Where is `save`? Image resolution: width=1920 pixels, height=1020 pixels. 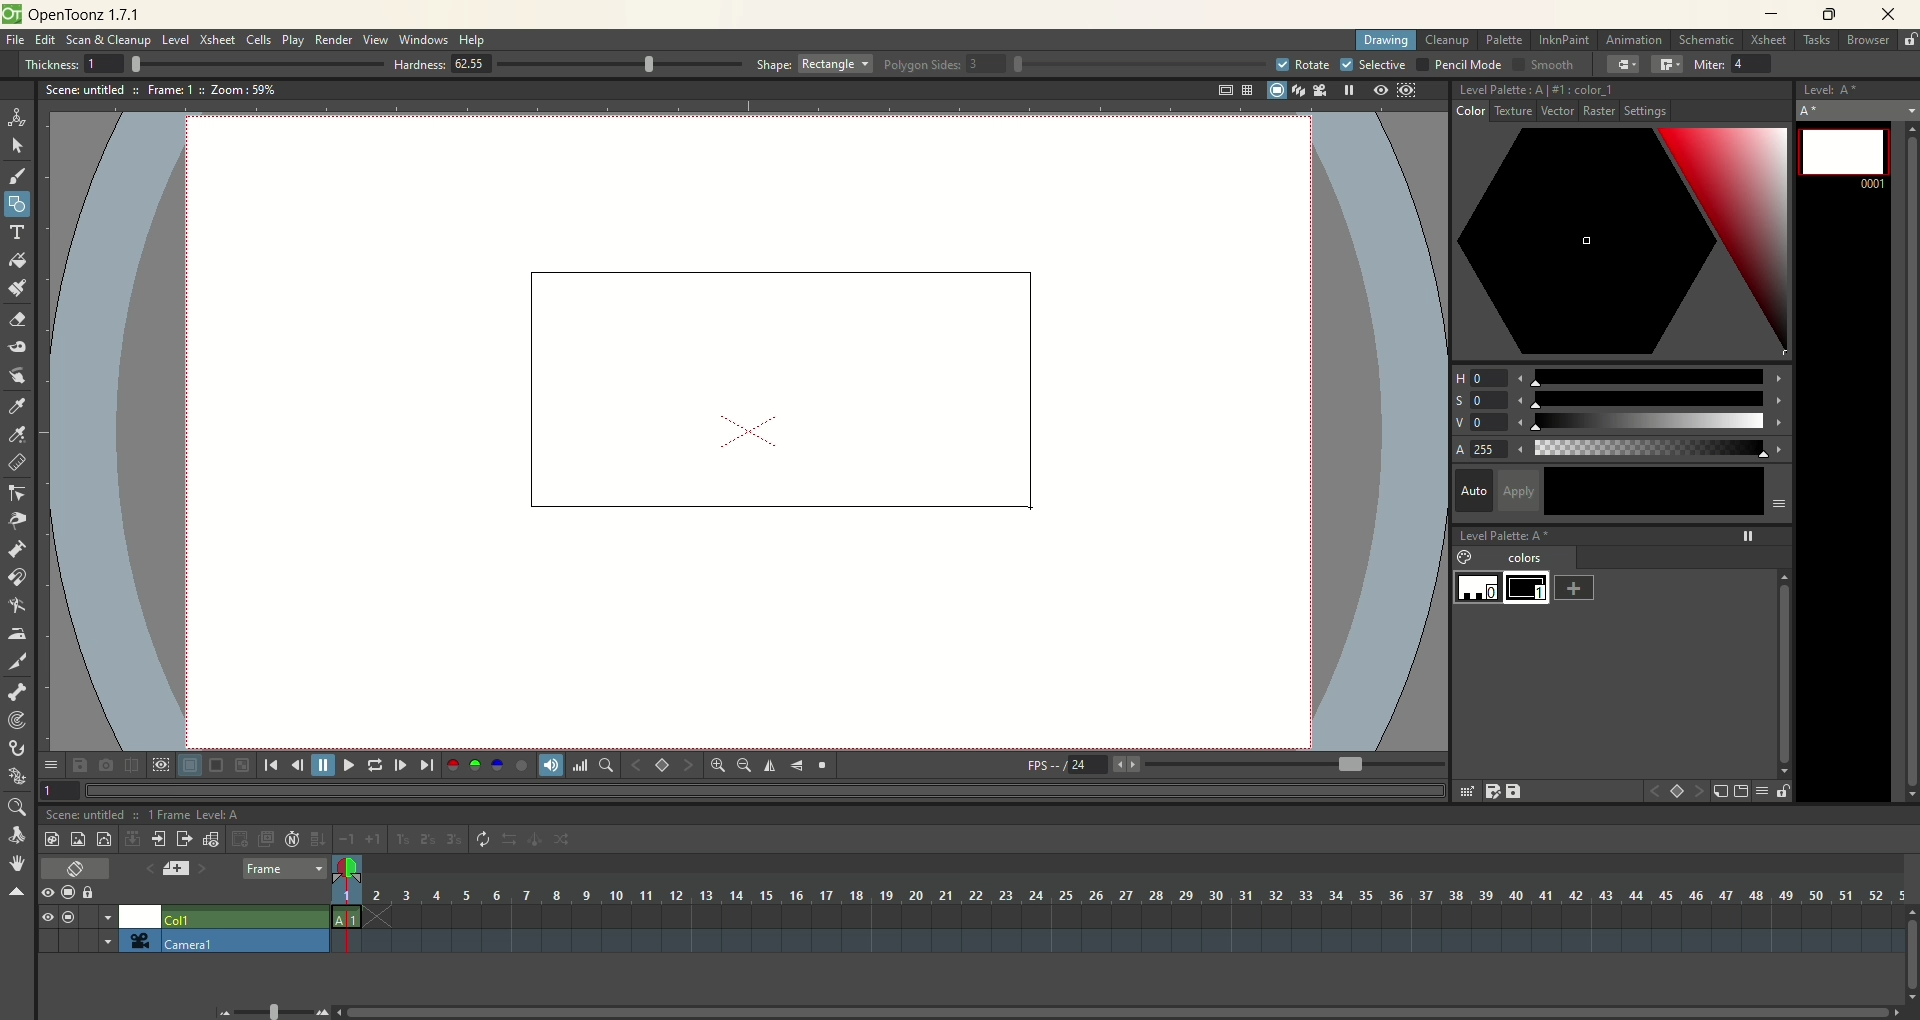 save is located at coordinates (1516, 791).